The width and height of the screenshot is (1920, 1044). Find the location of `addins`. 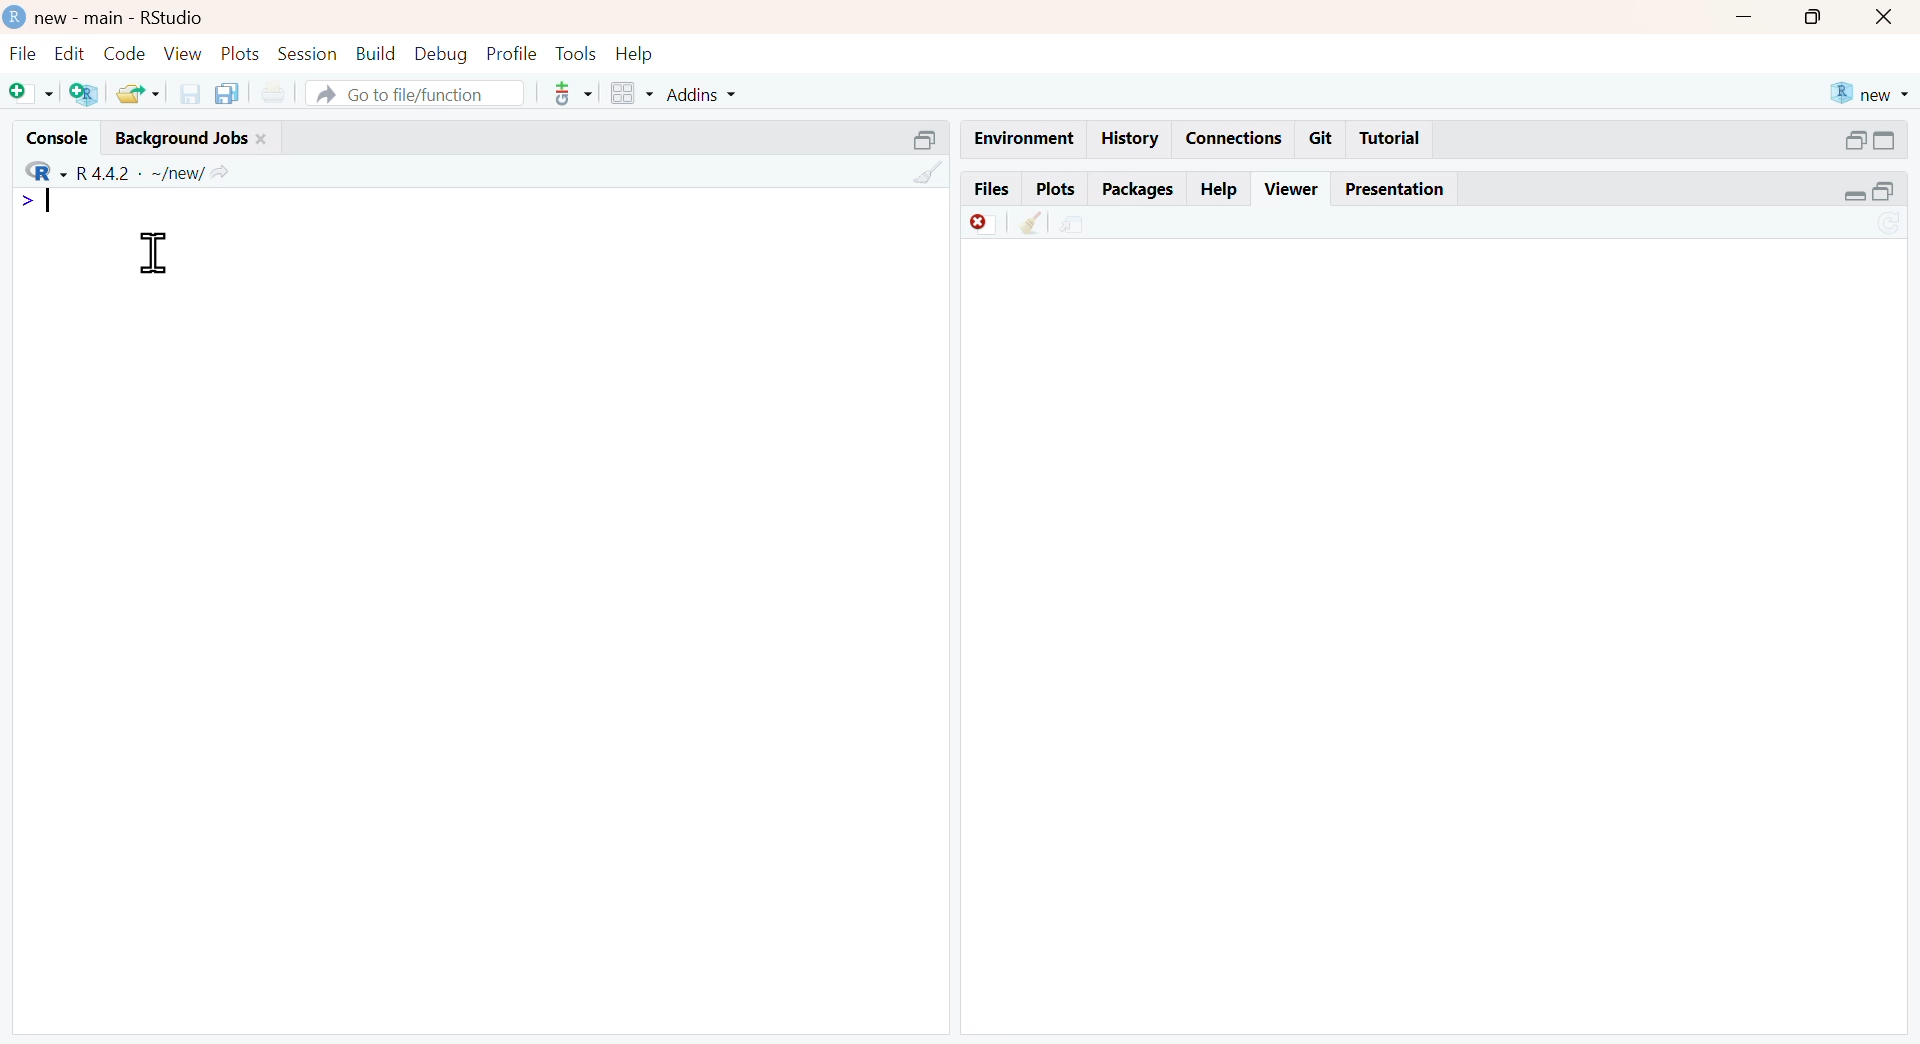

addins is located at coordinates (701, 96).